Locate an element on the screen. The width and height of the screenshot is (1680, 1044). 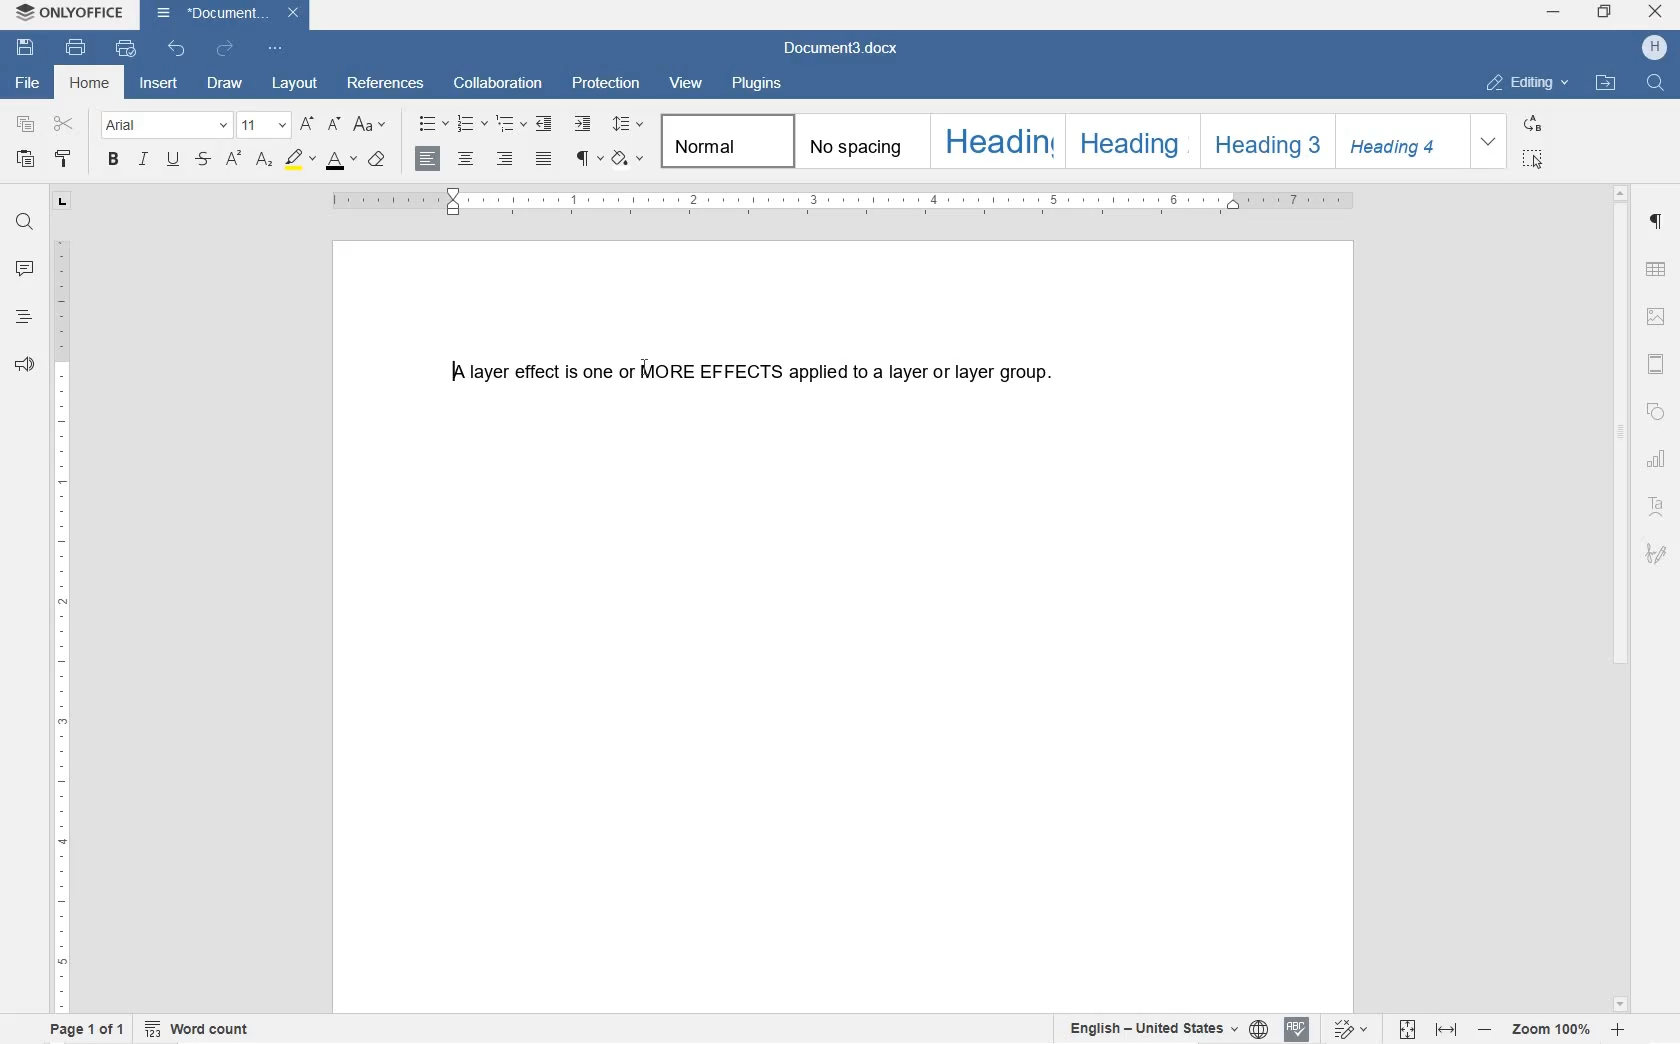
TABLE is located at coordinates (1657, 271).